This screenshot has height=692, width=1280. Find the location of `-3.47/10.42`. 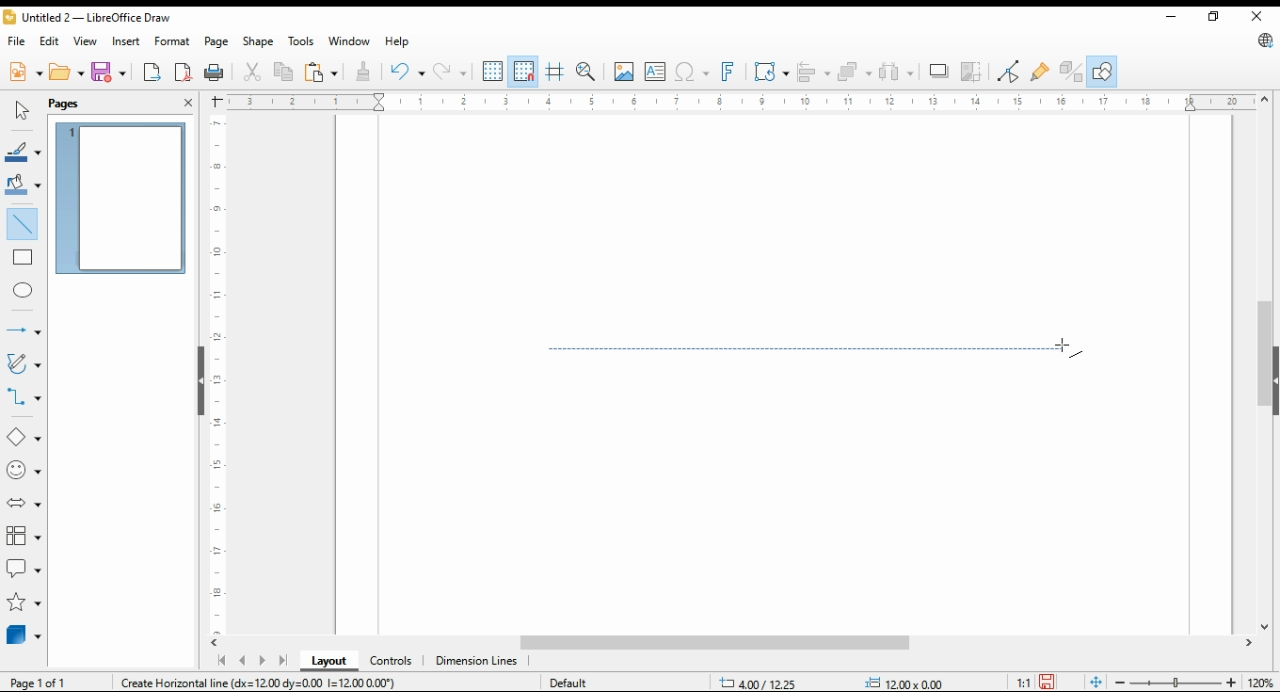

-3.47/10.42 is located at coordinates (760, 683).